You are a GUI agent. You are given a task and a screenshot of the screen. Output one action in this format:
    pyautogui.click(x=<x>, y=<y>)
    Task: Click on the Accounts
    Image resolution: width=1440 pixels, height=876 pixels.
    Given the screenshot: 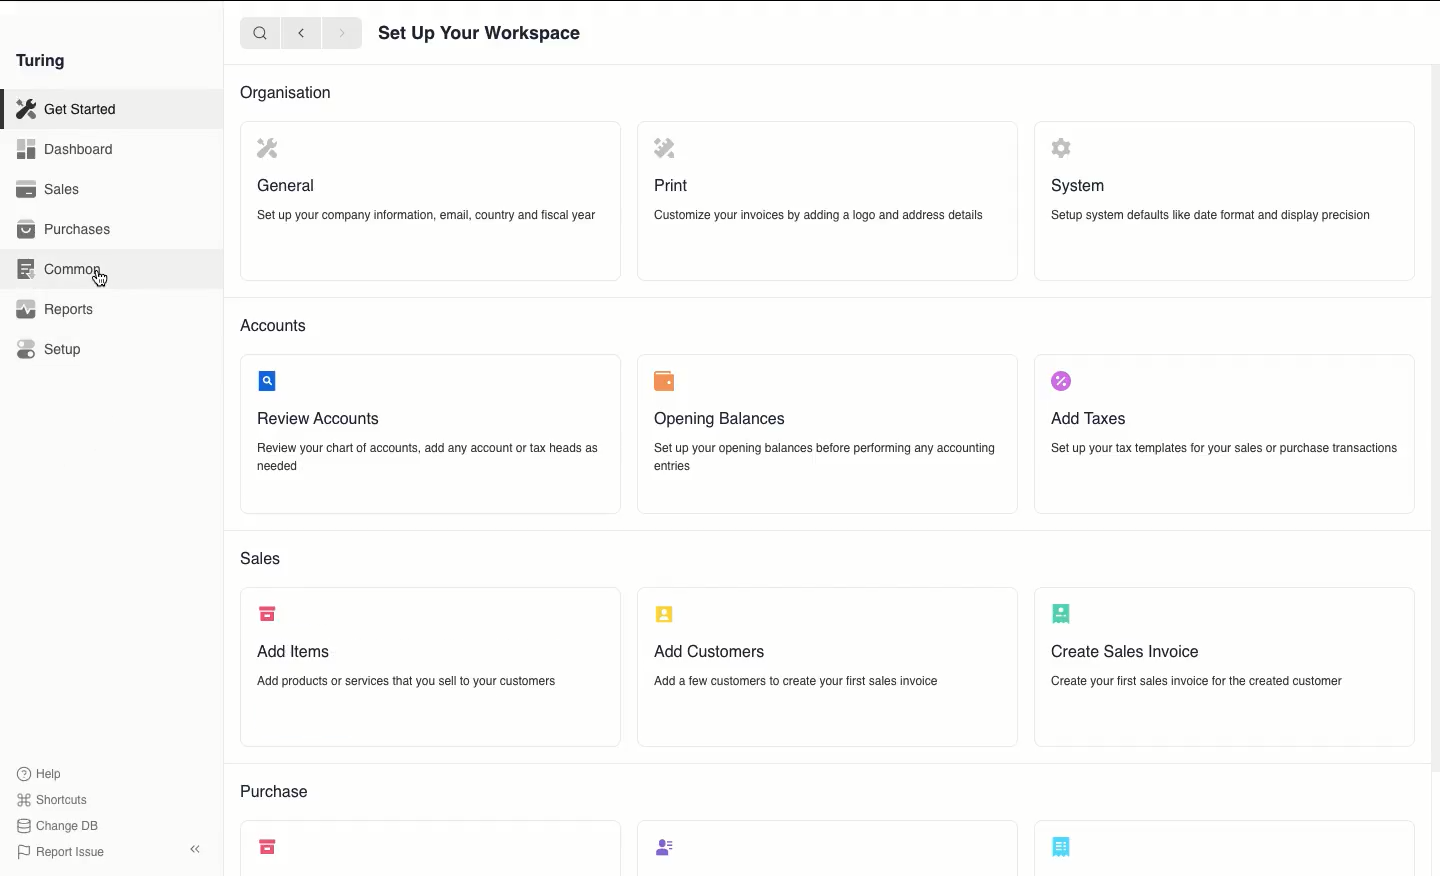 What is the action you would take?
    pyautogui.click(x=277, y=327)
    